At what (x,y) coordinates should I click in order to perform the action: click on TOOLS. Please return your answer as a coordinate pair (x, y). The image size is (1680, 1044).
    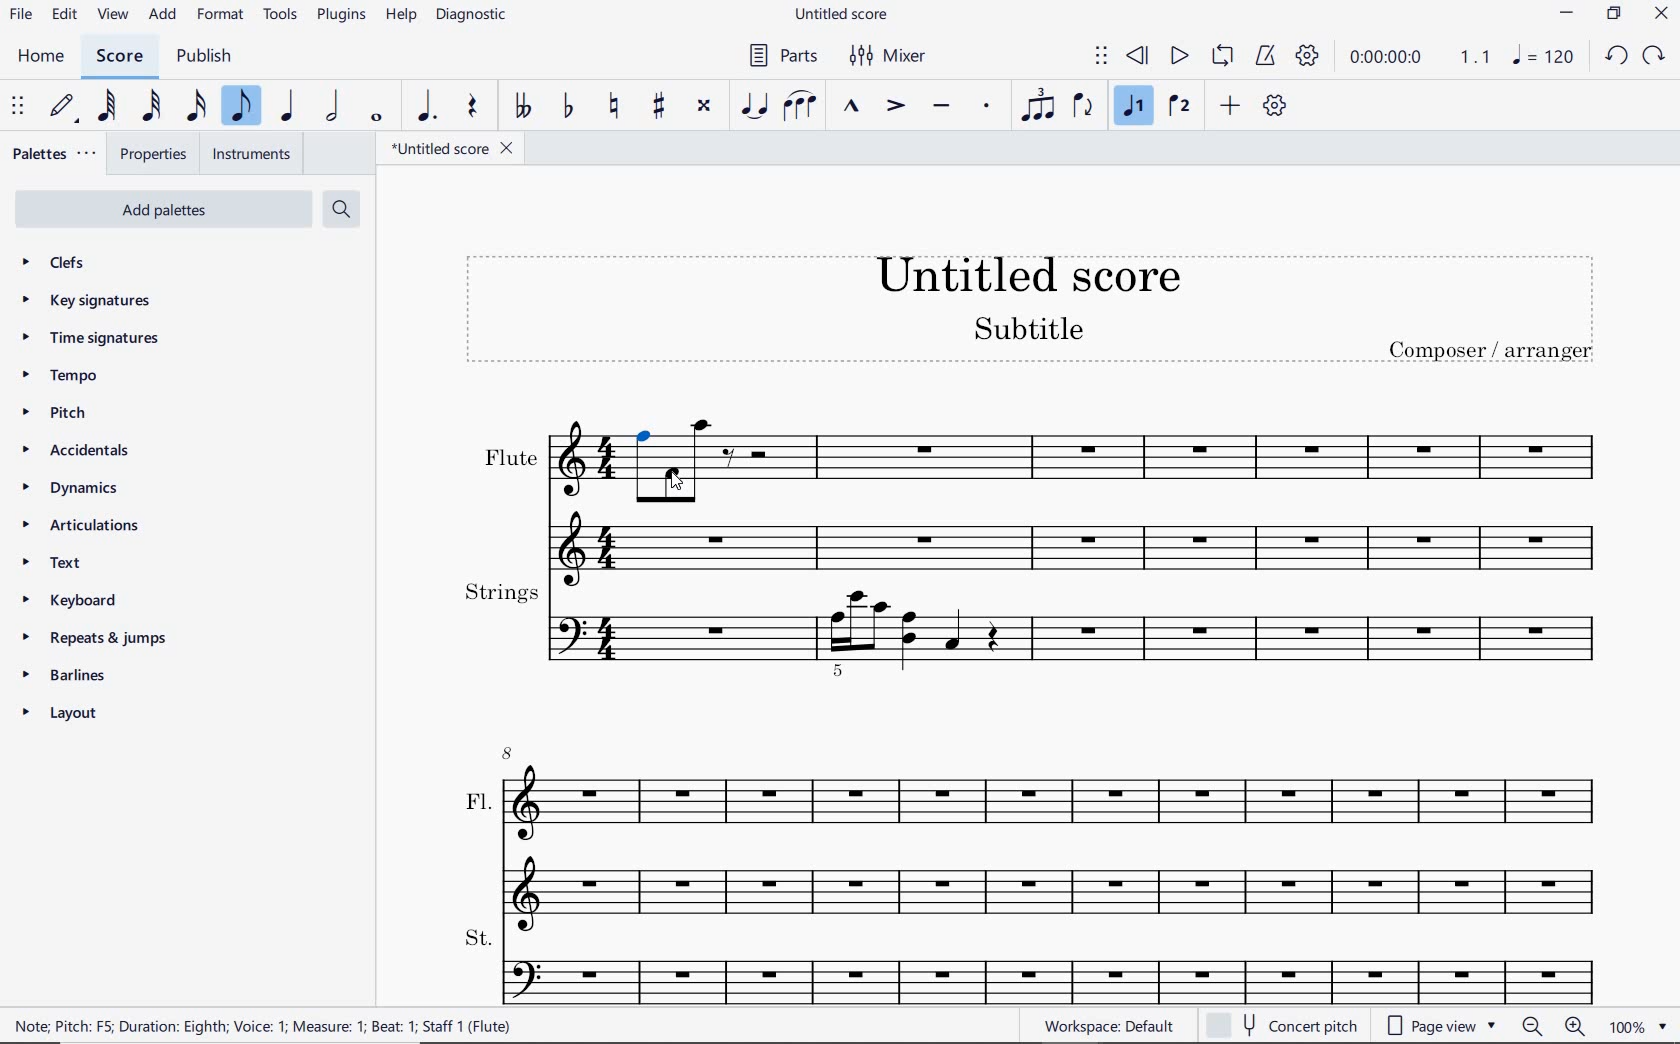
    Looking at the image, I should click on (281, 16).